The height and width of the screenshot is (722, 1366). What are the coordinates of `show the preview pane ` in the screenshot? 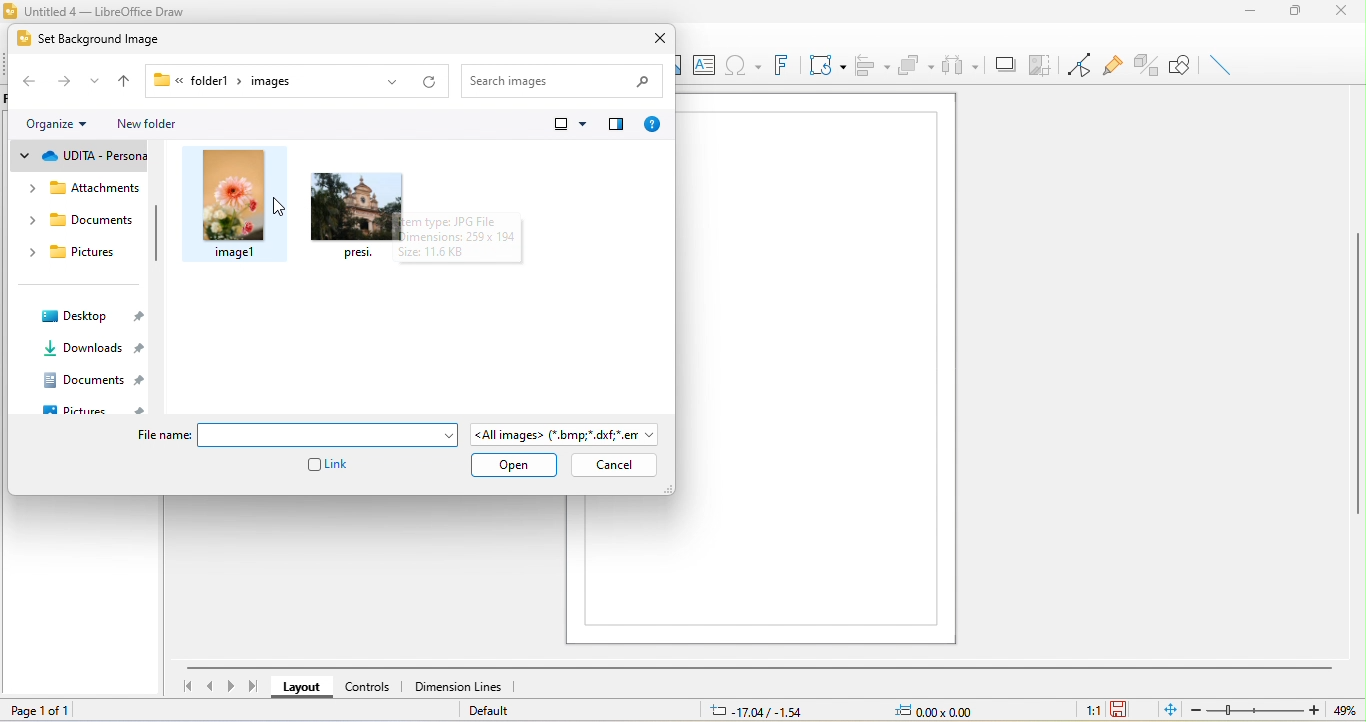 It's located at (616, 129).